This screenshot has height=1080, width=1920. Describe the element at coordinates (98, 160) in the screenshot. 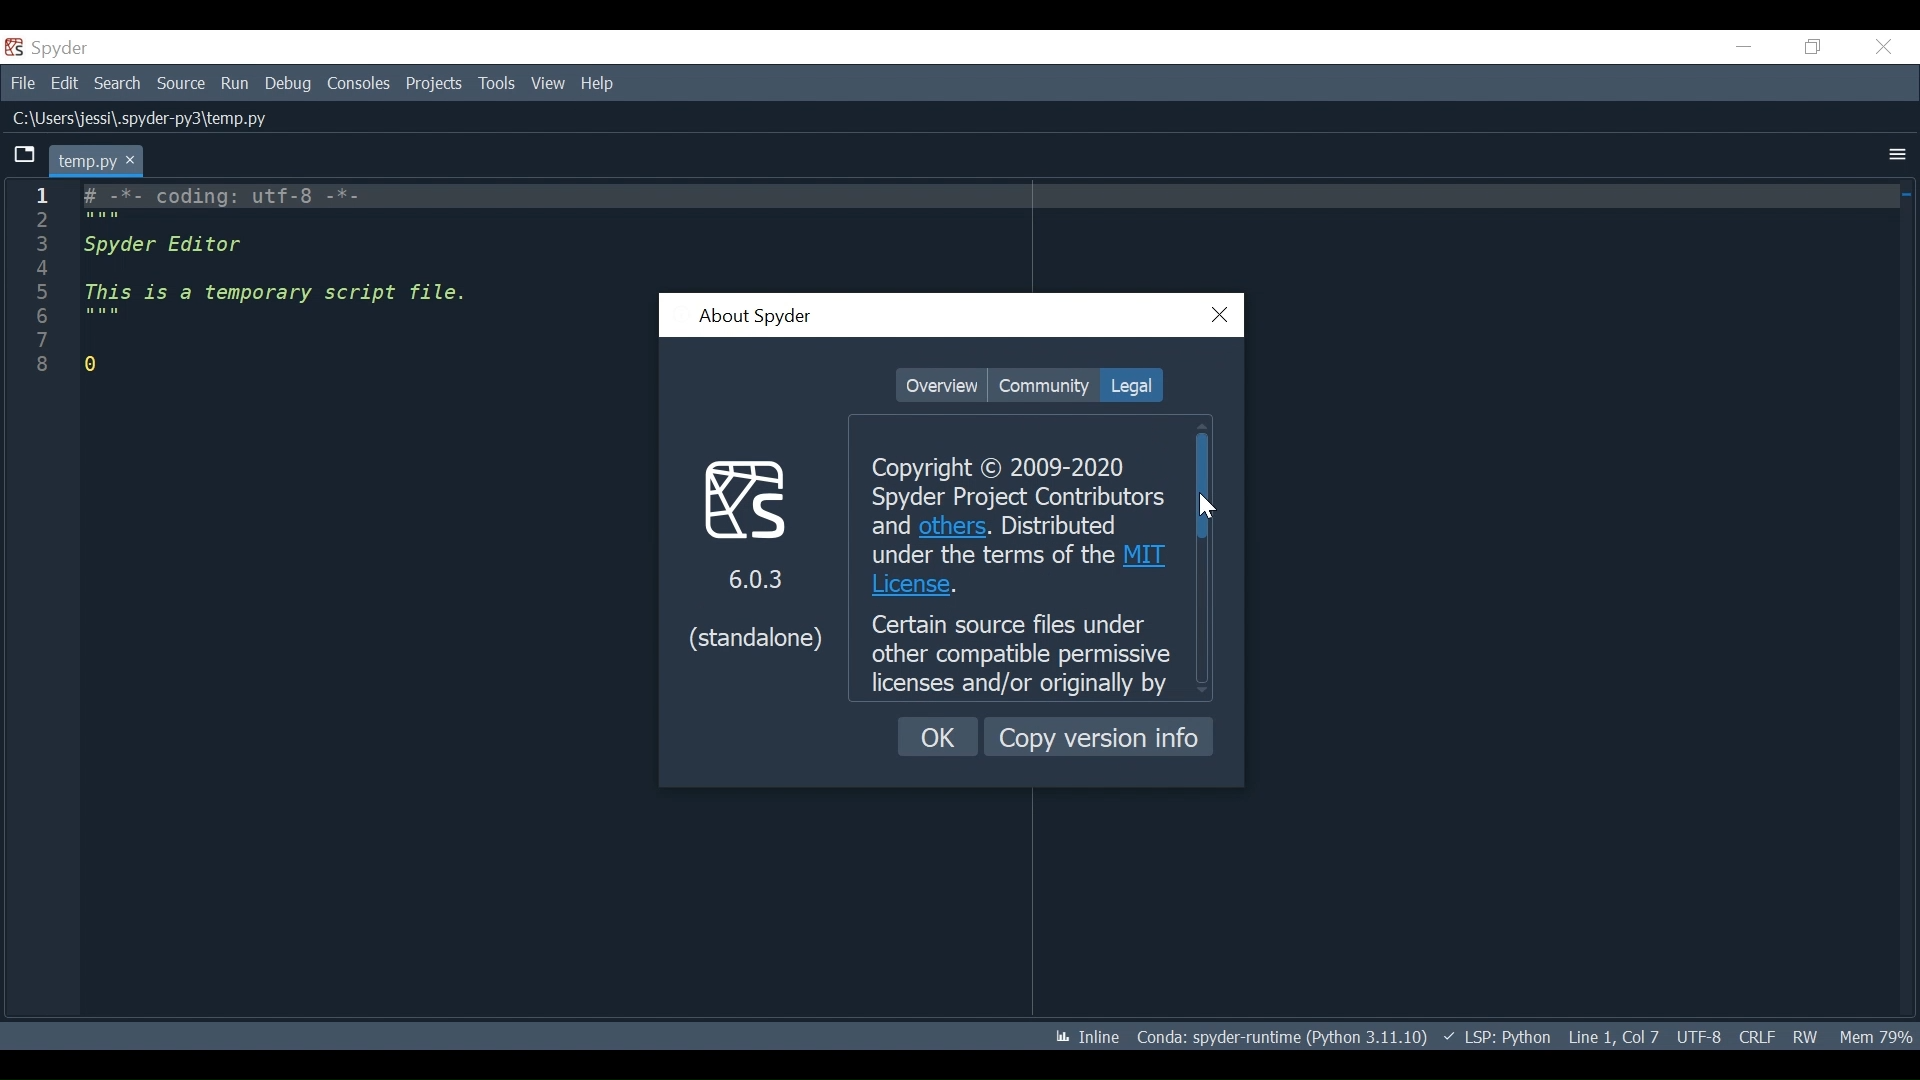

I see `Current tab` at that location.